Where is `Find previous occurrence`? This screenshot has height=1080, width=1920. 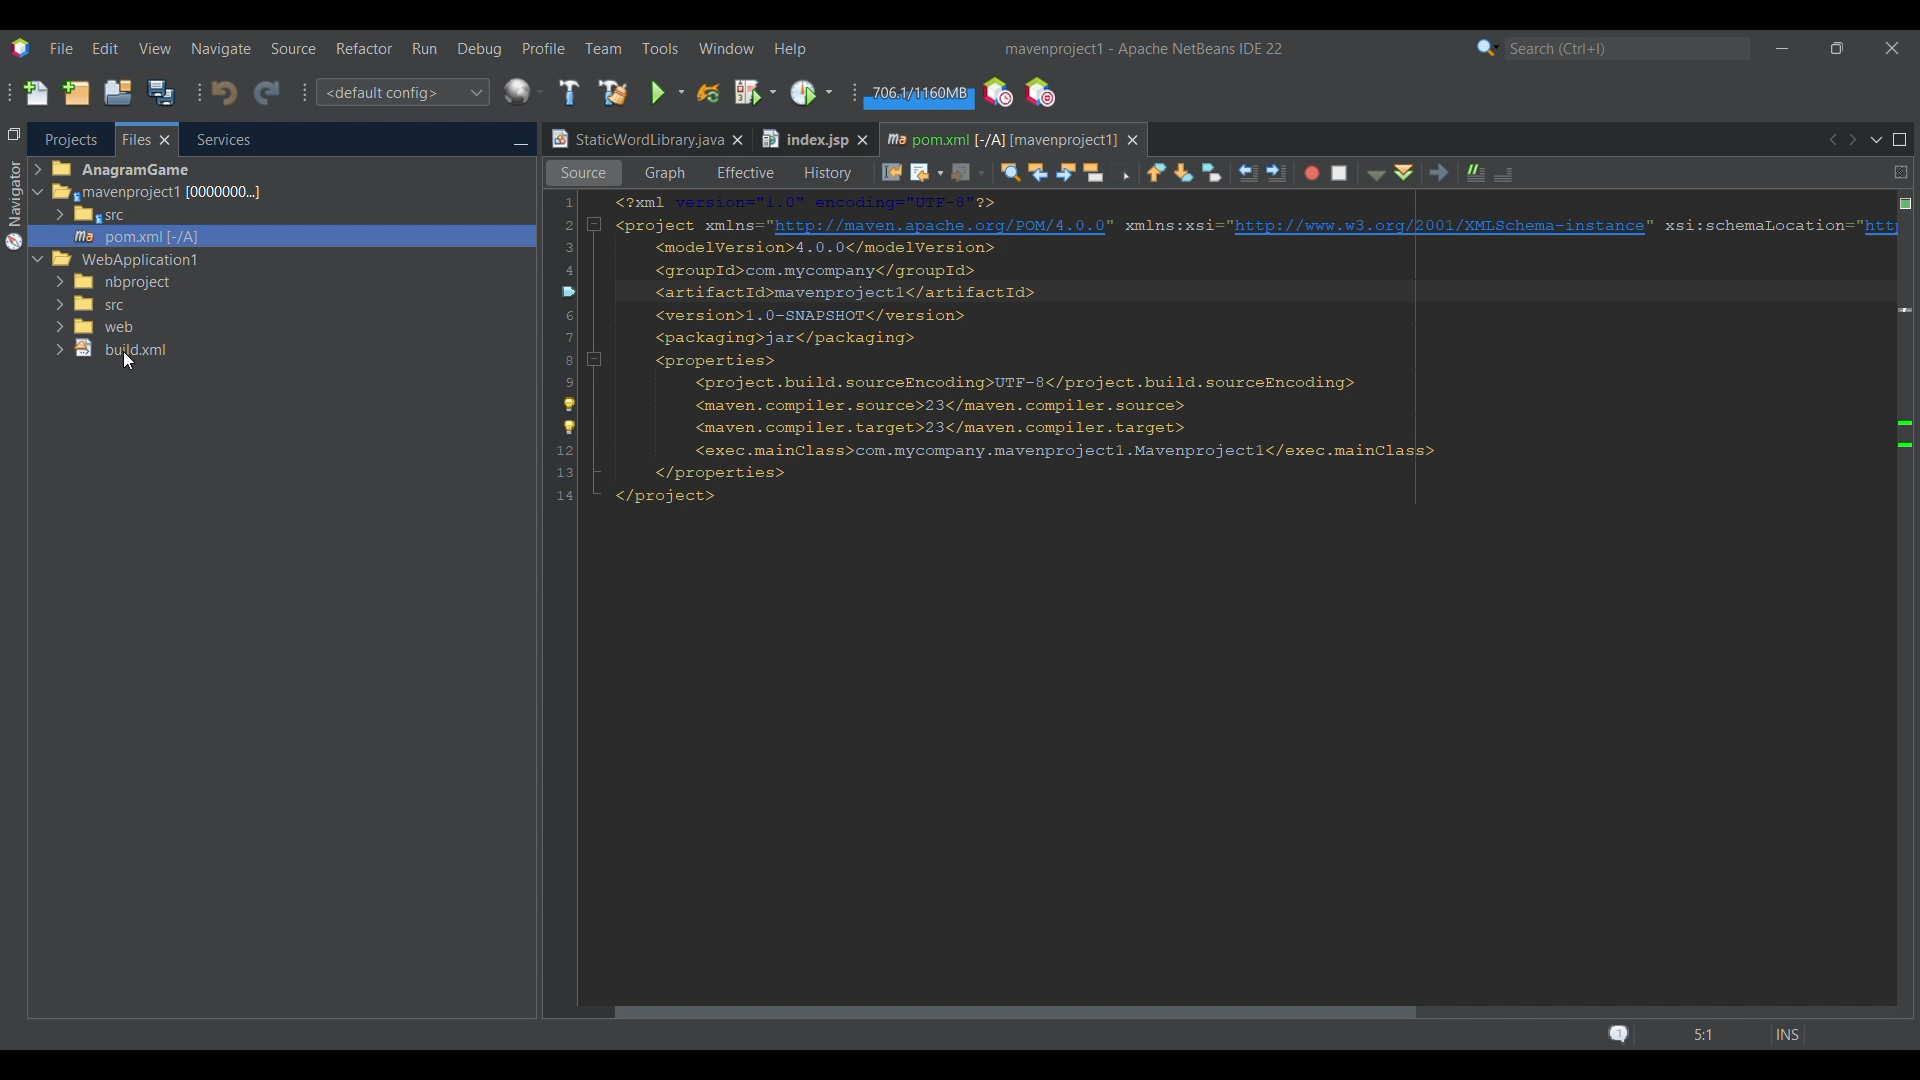
Find previous occurrence is located at coordinates (1039, 174).